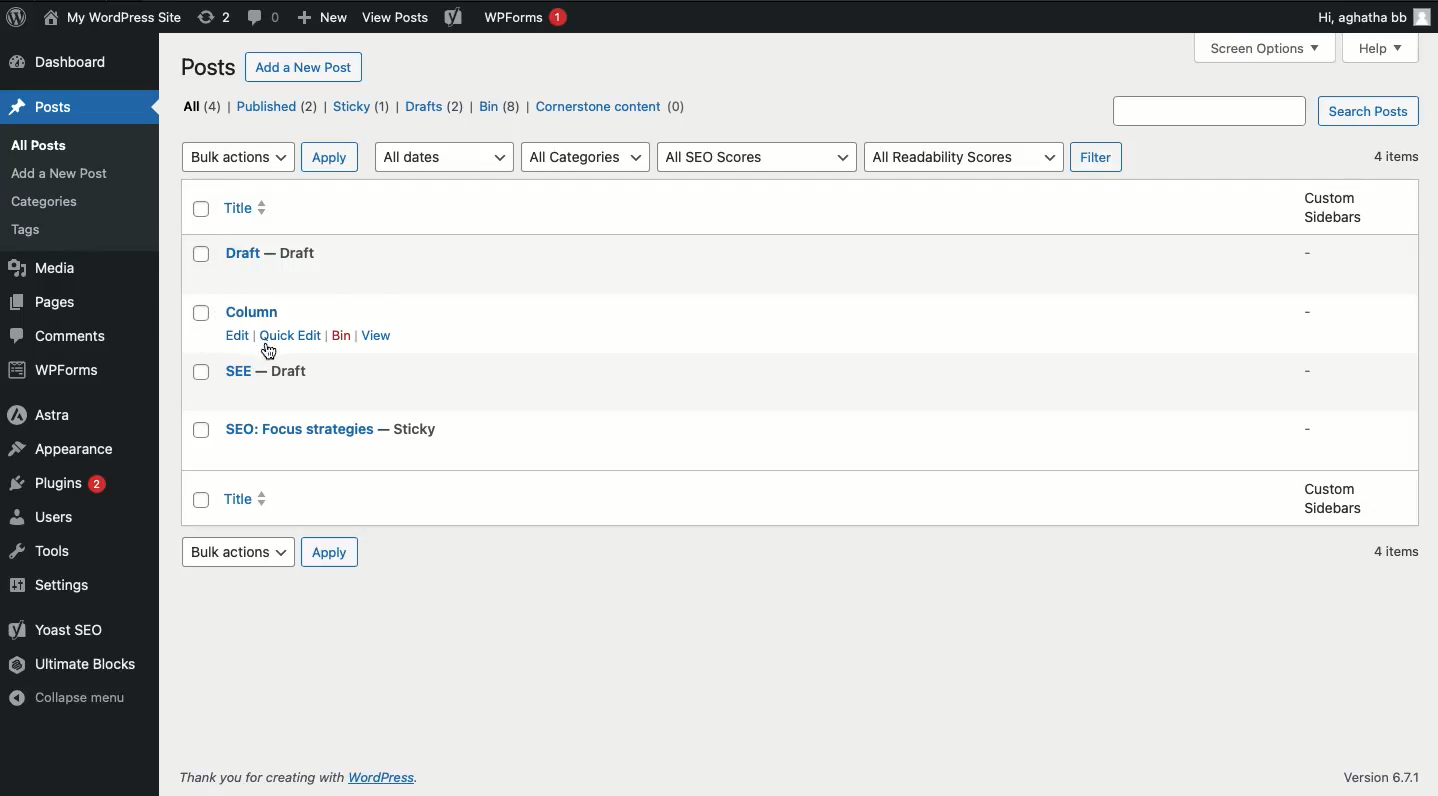 This screenshot has width=1438, height=796. What do you see at coordinates (248, 205) in the screenshot?
I see `title` at bounding box center [248, 205].